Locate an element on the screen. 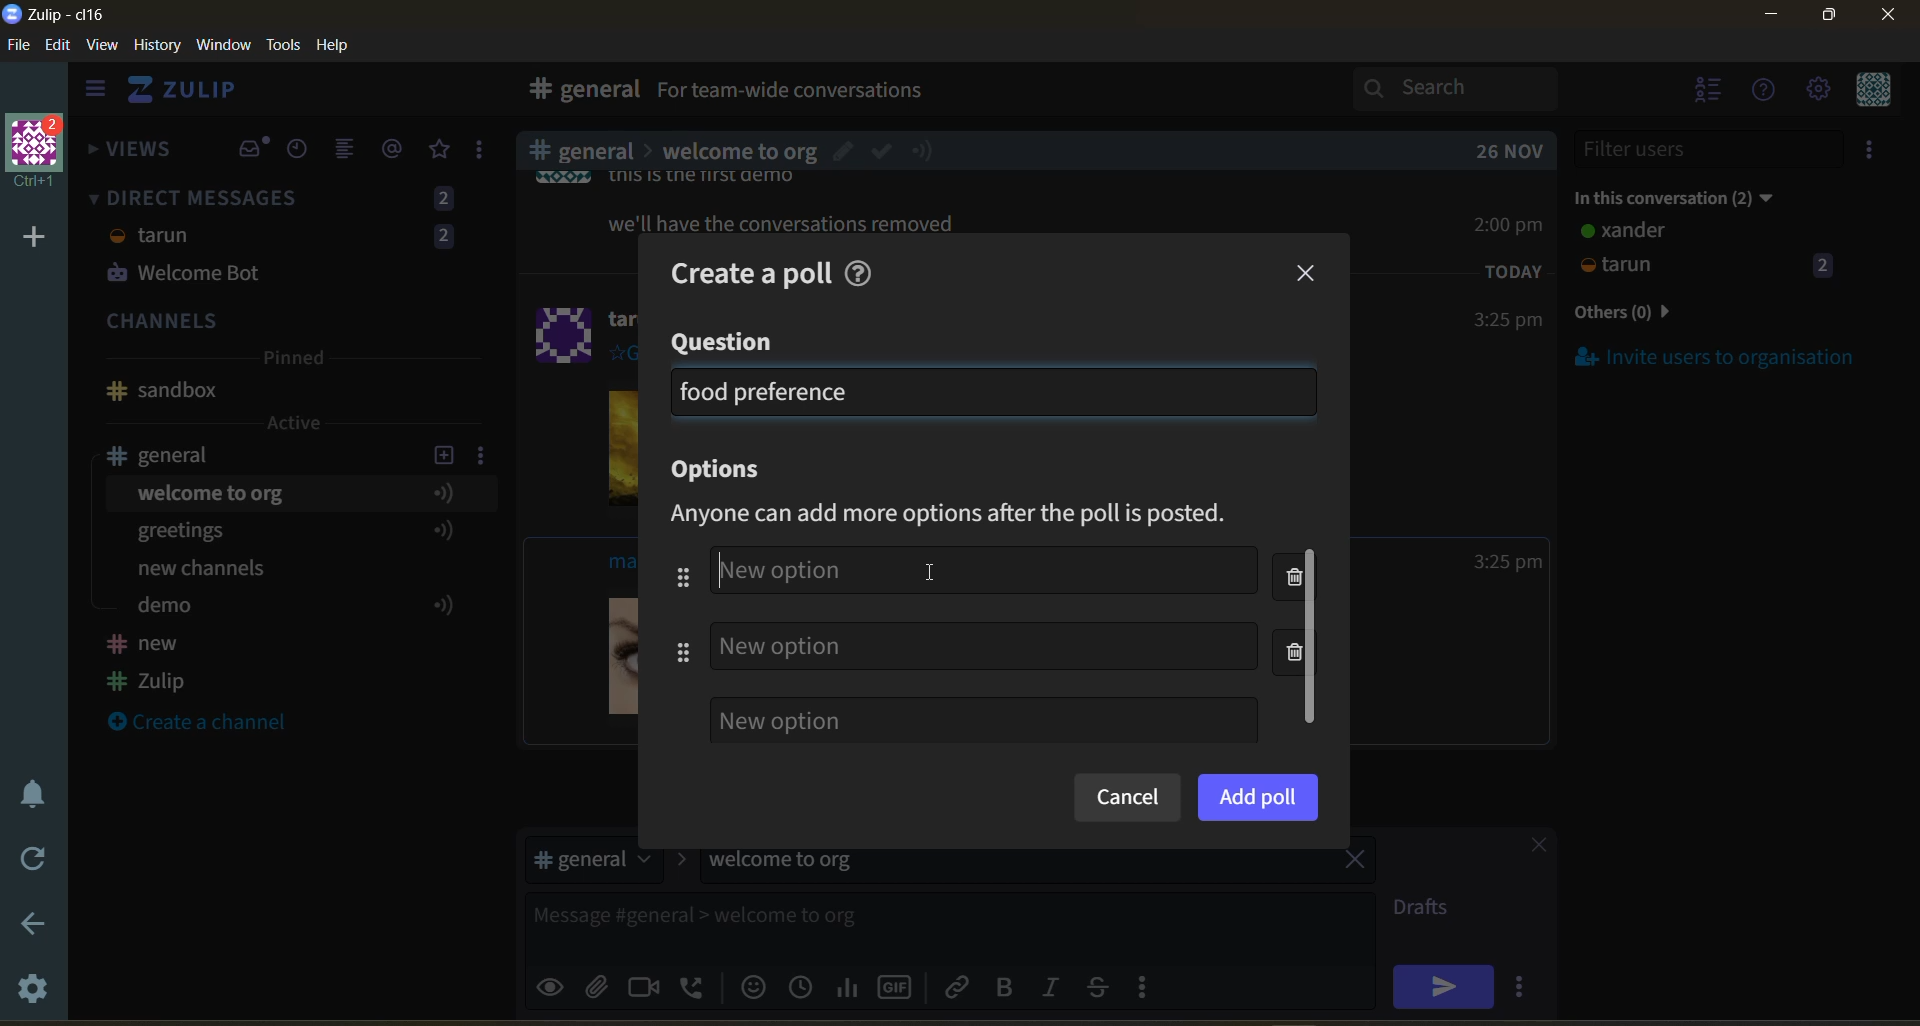  app name and organisation name is located at coordinates (54, 15).